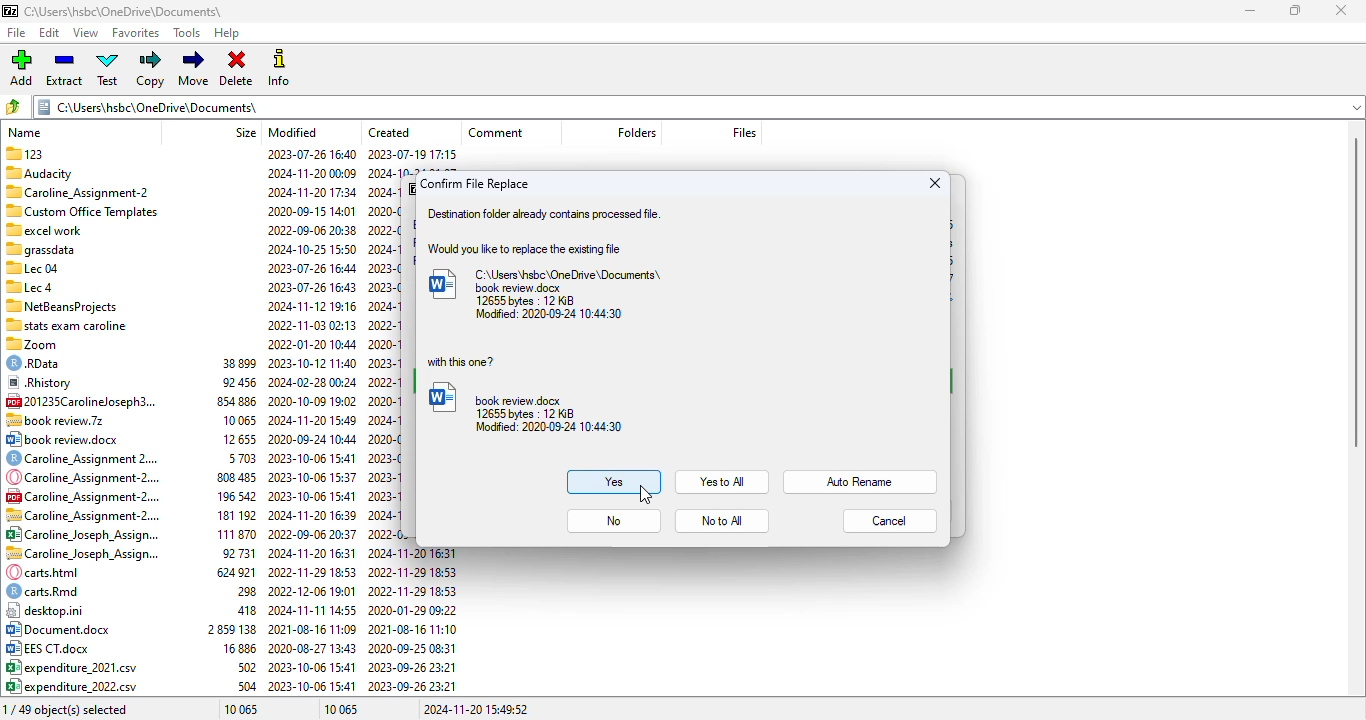 This screenshot has height=720, width=1366. Describe the element at coordinates (136, 33) in the screenshot. I see `favorites` at that location.